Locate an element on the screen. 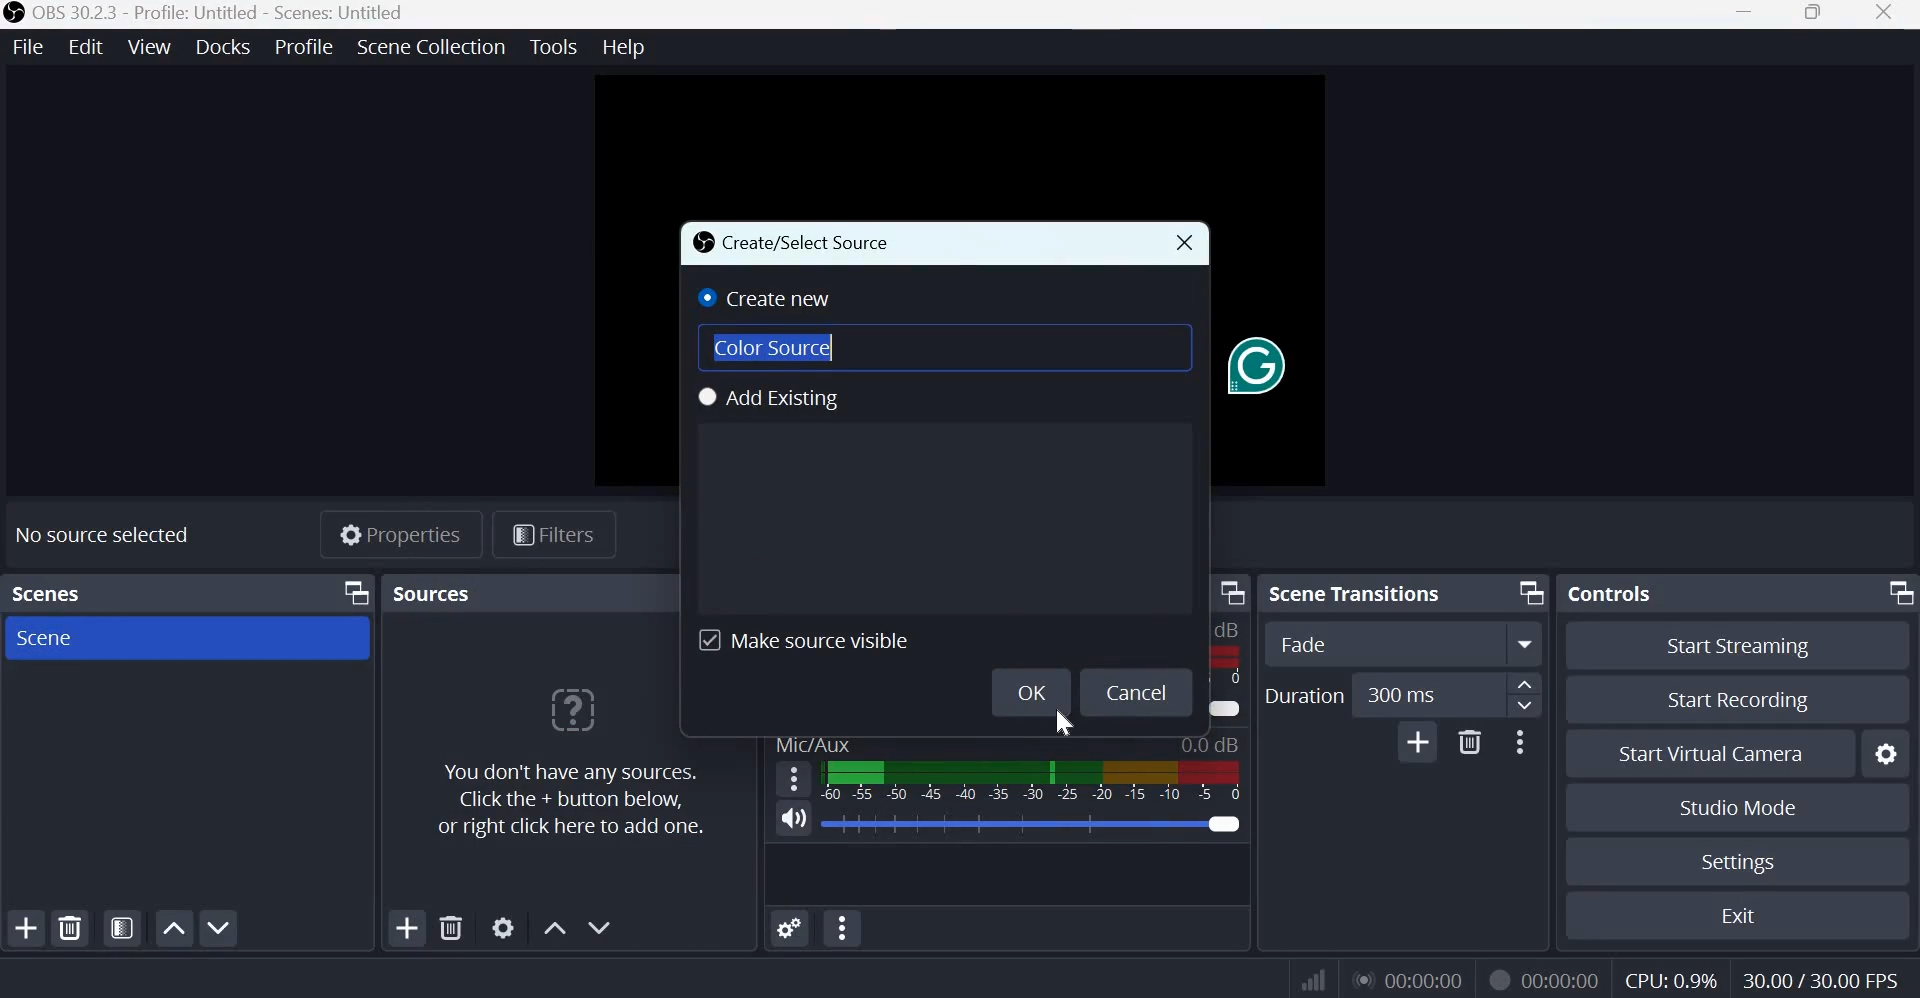 The height and width of the screenshot is (998, 1920). Sources is located at coordinates (436, 592).